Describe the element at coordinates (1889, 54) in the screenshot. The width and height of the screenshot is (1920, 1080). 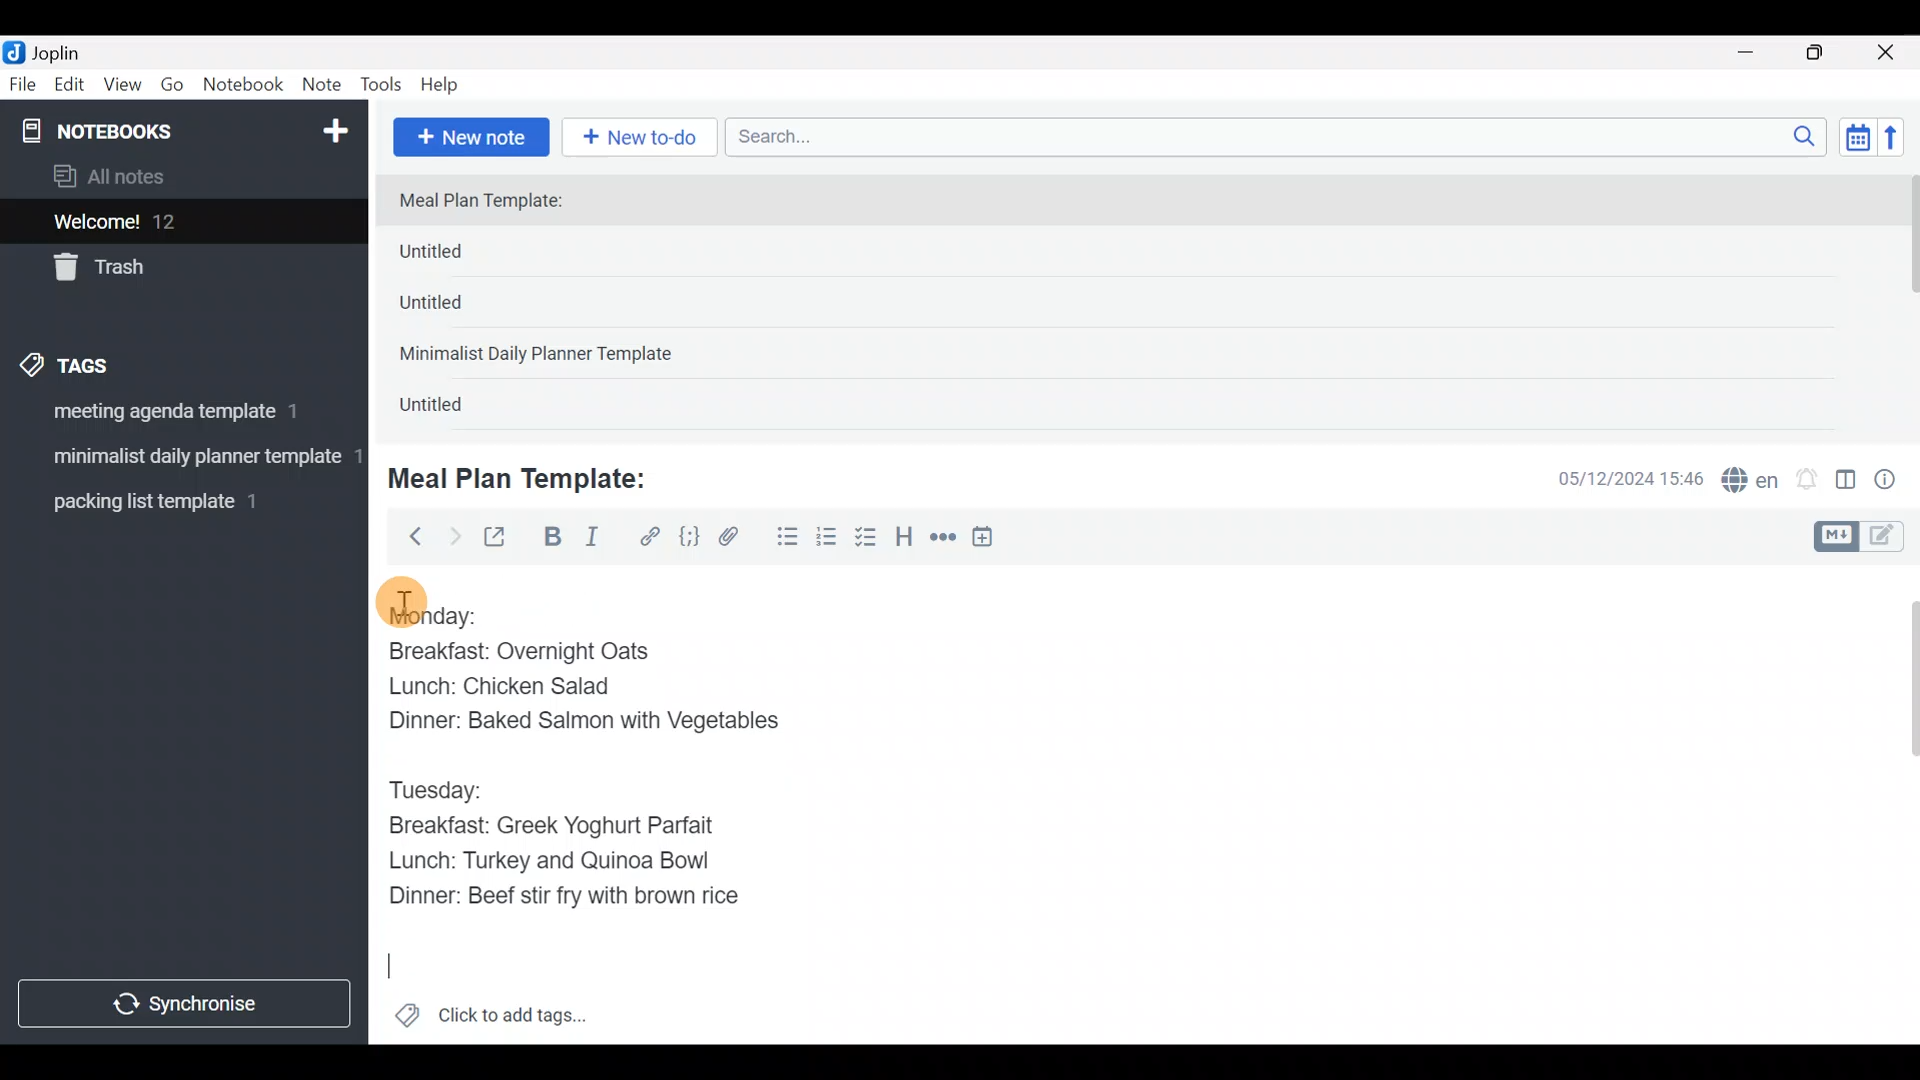
I see `Close` at that location.